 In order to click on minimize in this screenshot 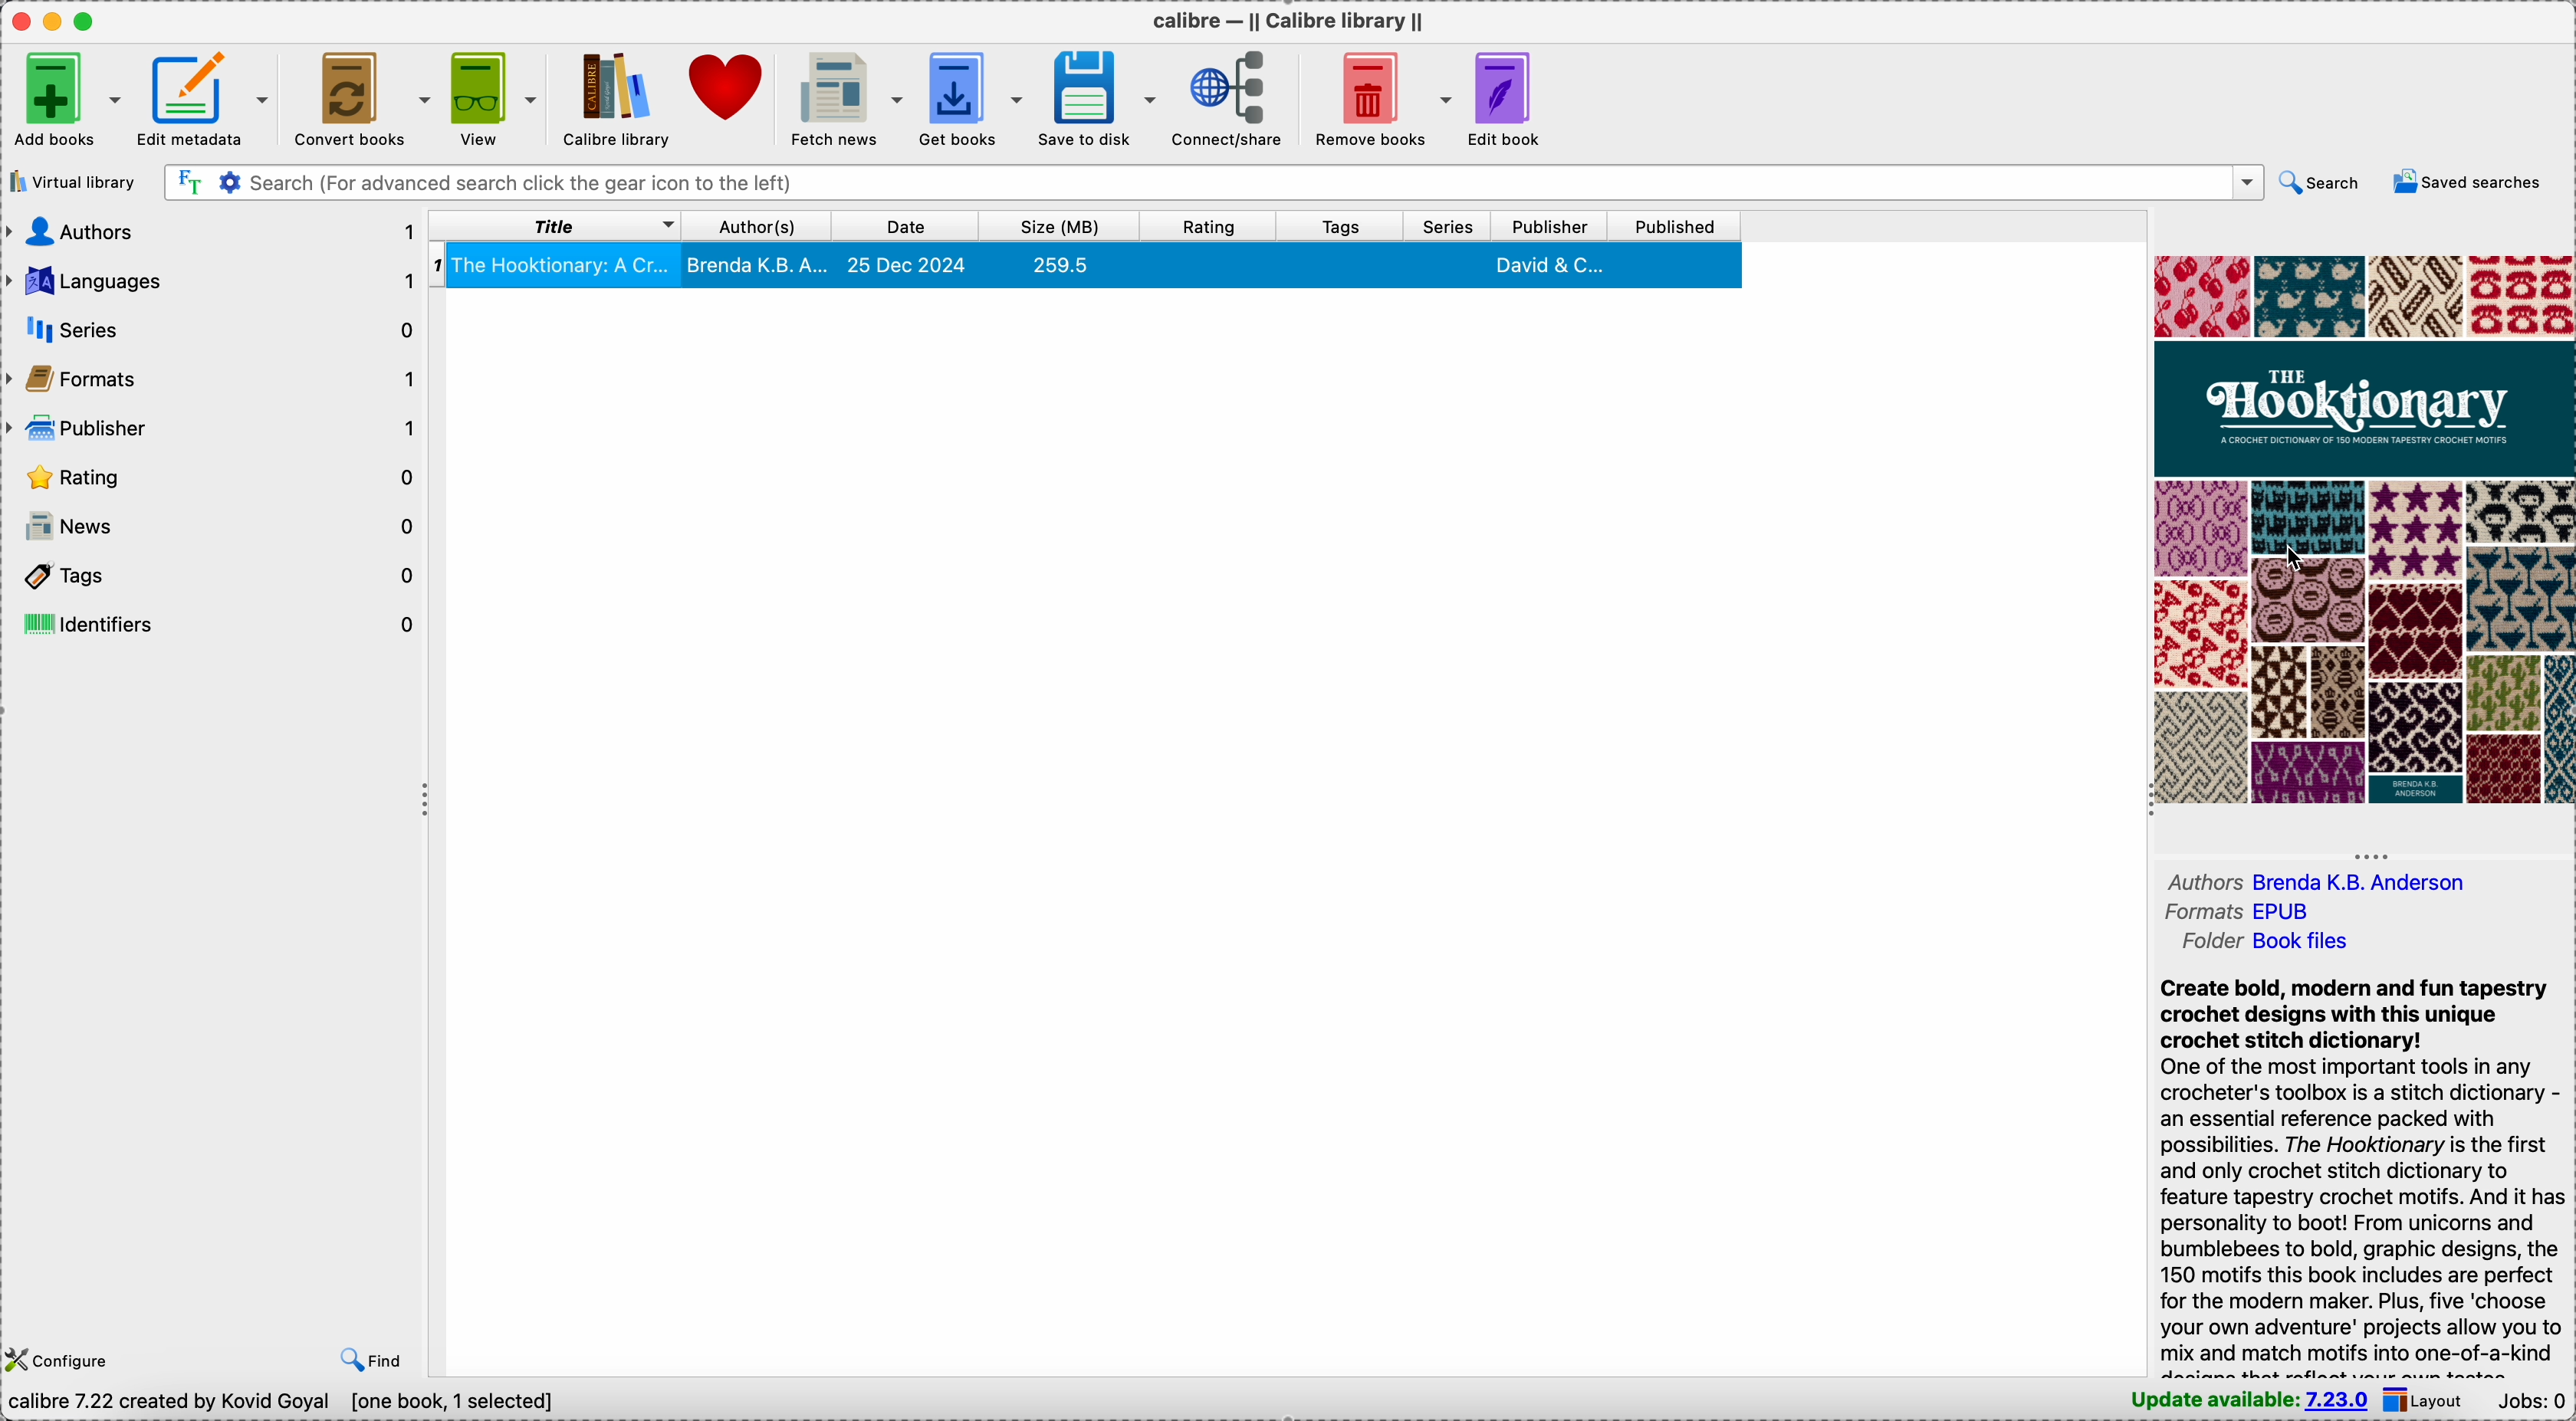, I will do `click(57, 21)`.